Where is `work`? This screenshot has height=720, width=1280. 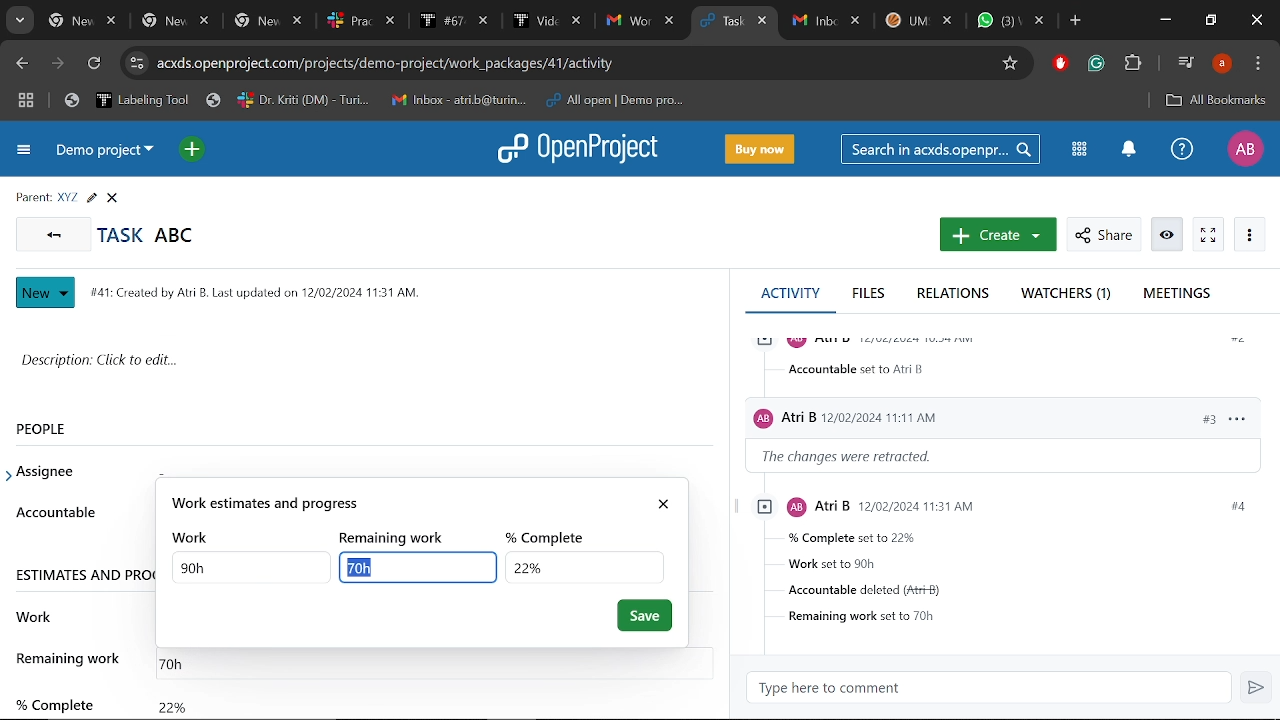
work is located at coordinates (194, 537).